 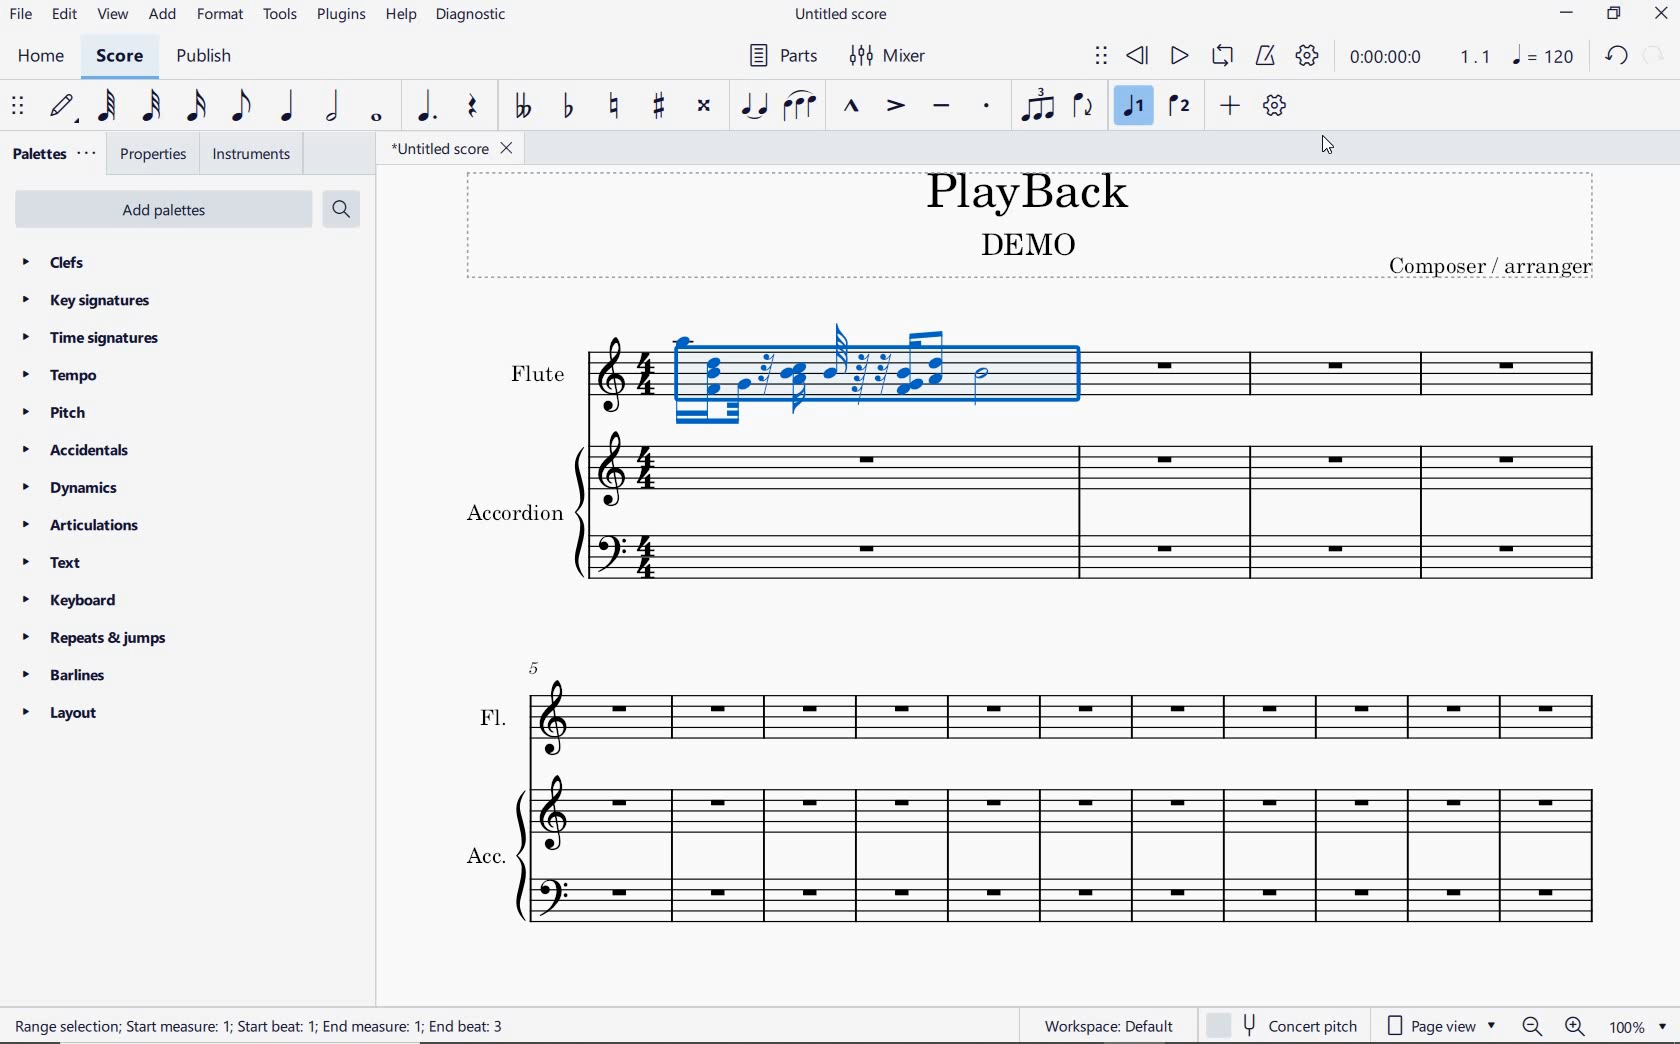 What do you see at coordinates (1474, 59) in the screenshot?
I see `Playback speed` at bounding box center [1474, 59].